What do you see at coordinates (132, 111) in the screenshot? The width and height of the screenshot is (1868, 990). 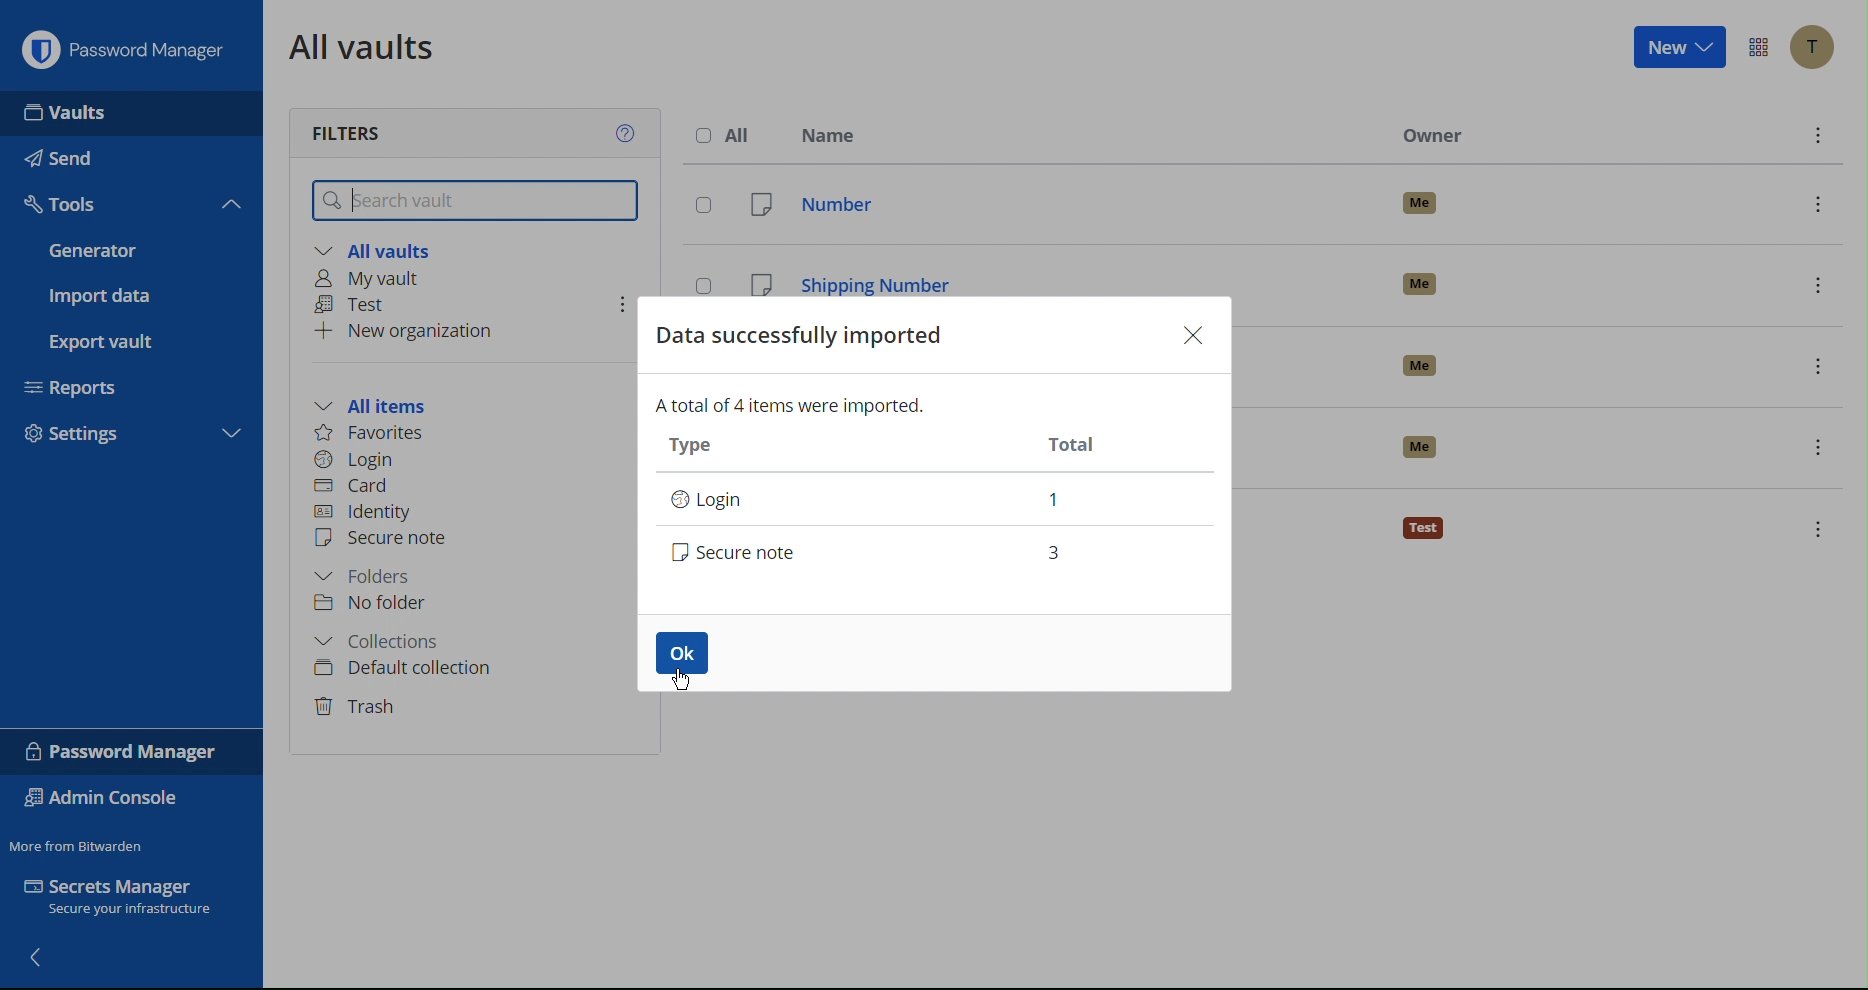 I see `Vaults` at bounding box center [132, 111].